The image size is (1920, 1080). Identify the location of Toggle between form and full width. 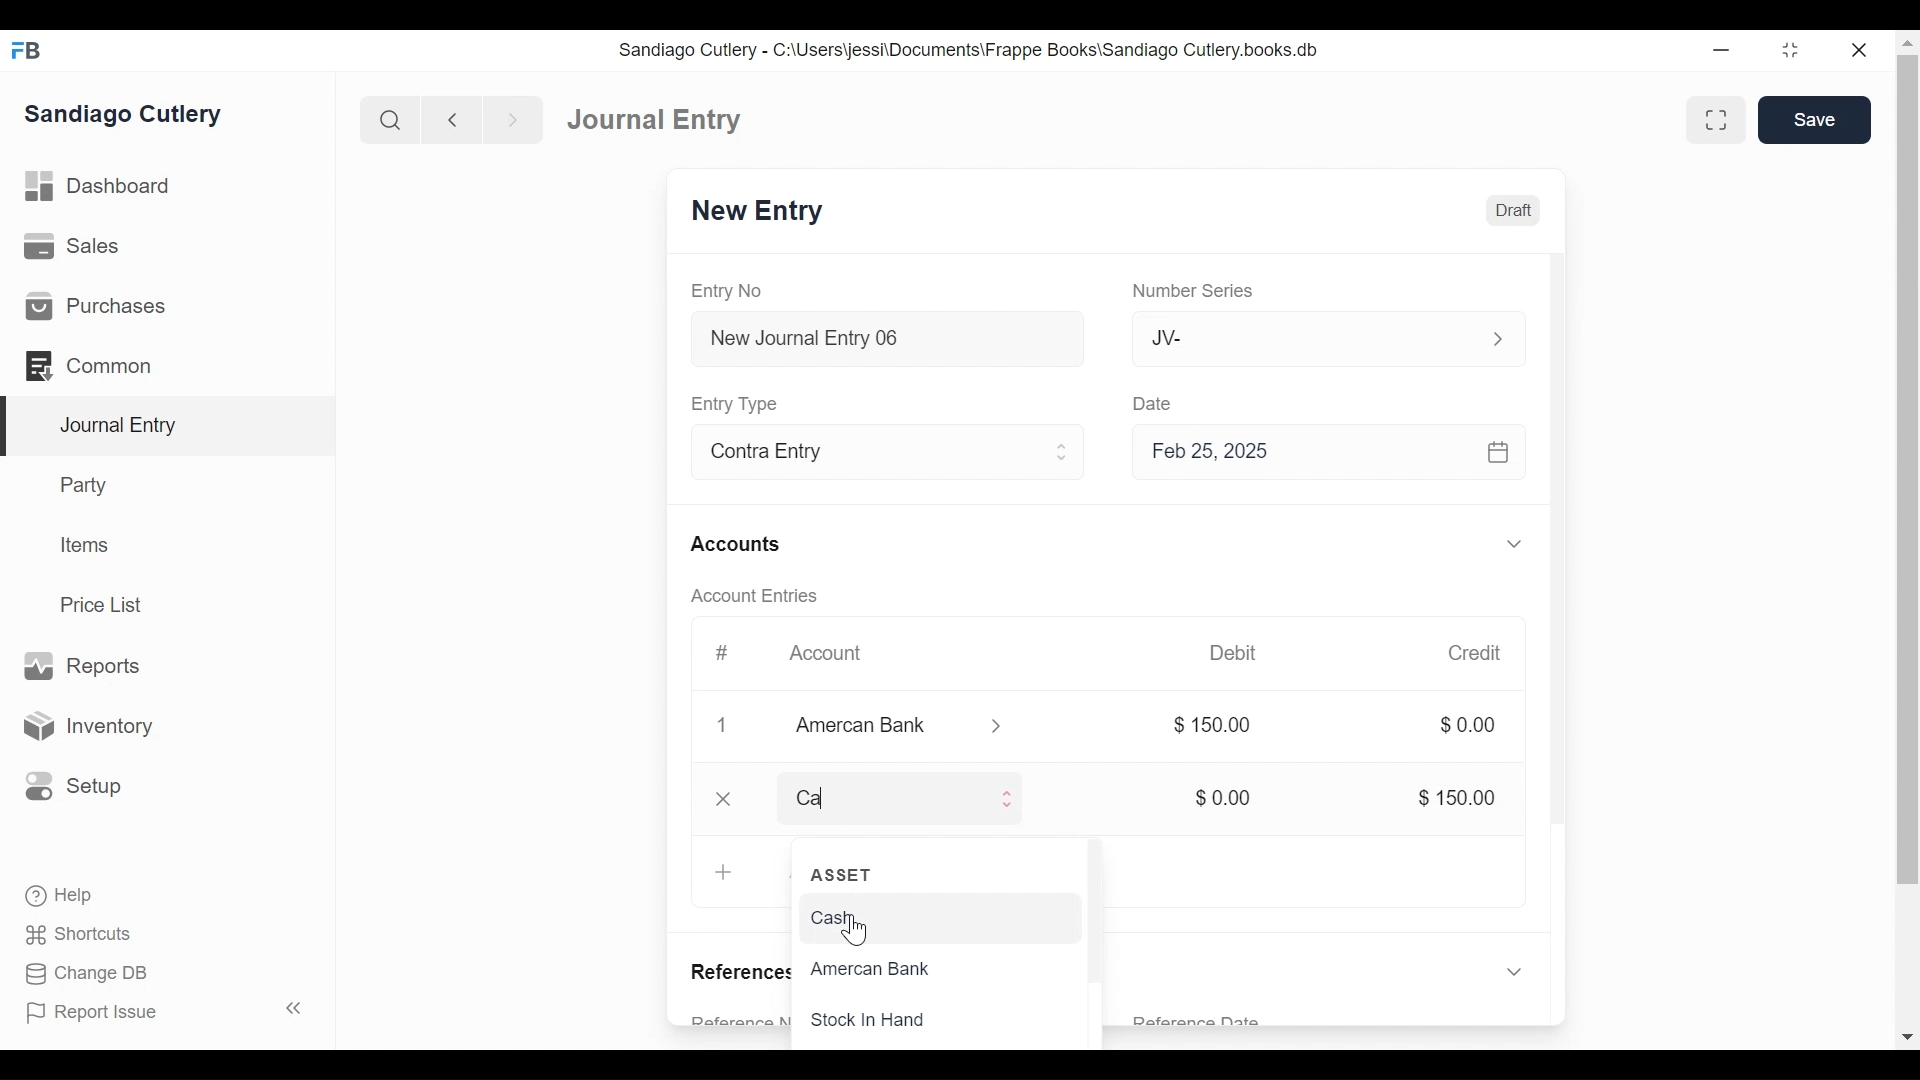
(1717, 120).